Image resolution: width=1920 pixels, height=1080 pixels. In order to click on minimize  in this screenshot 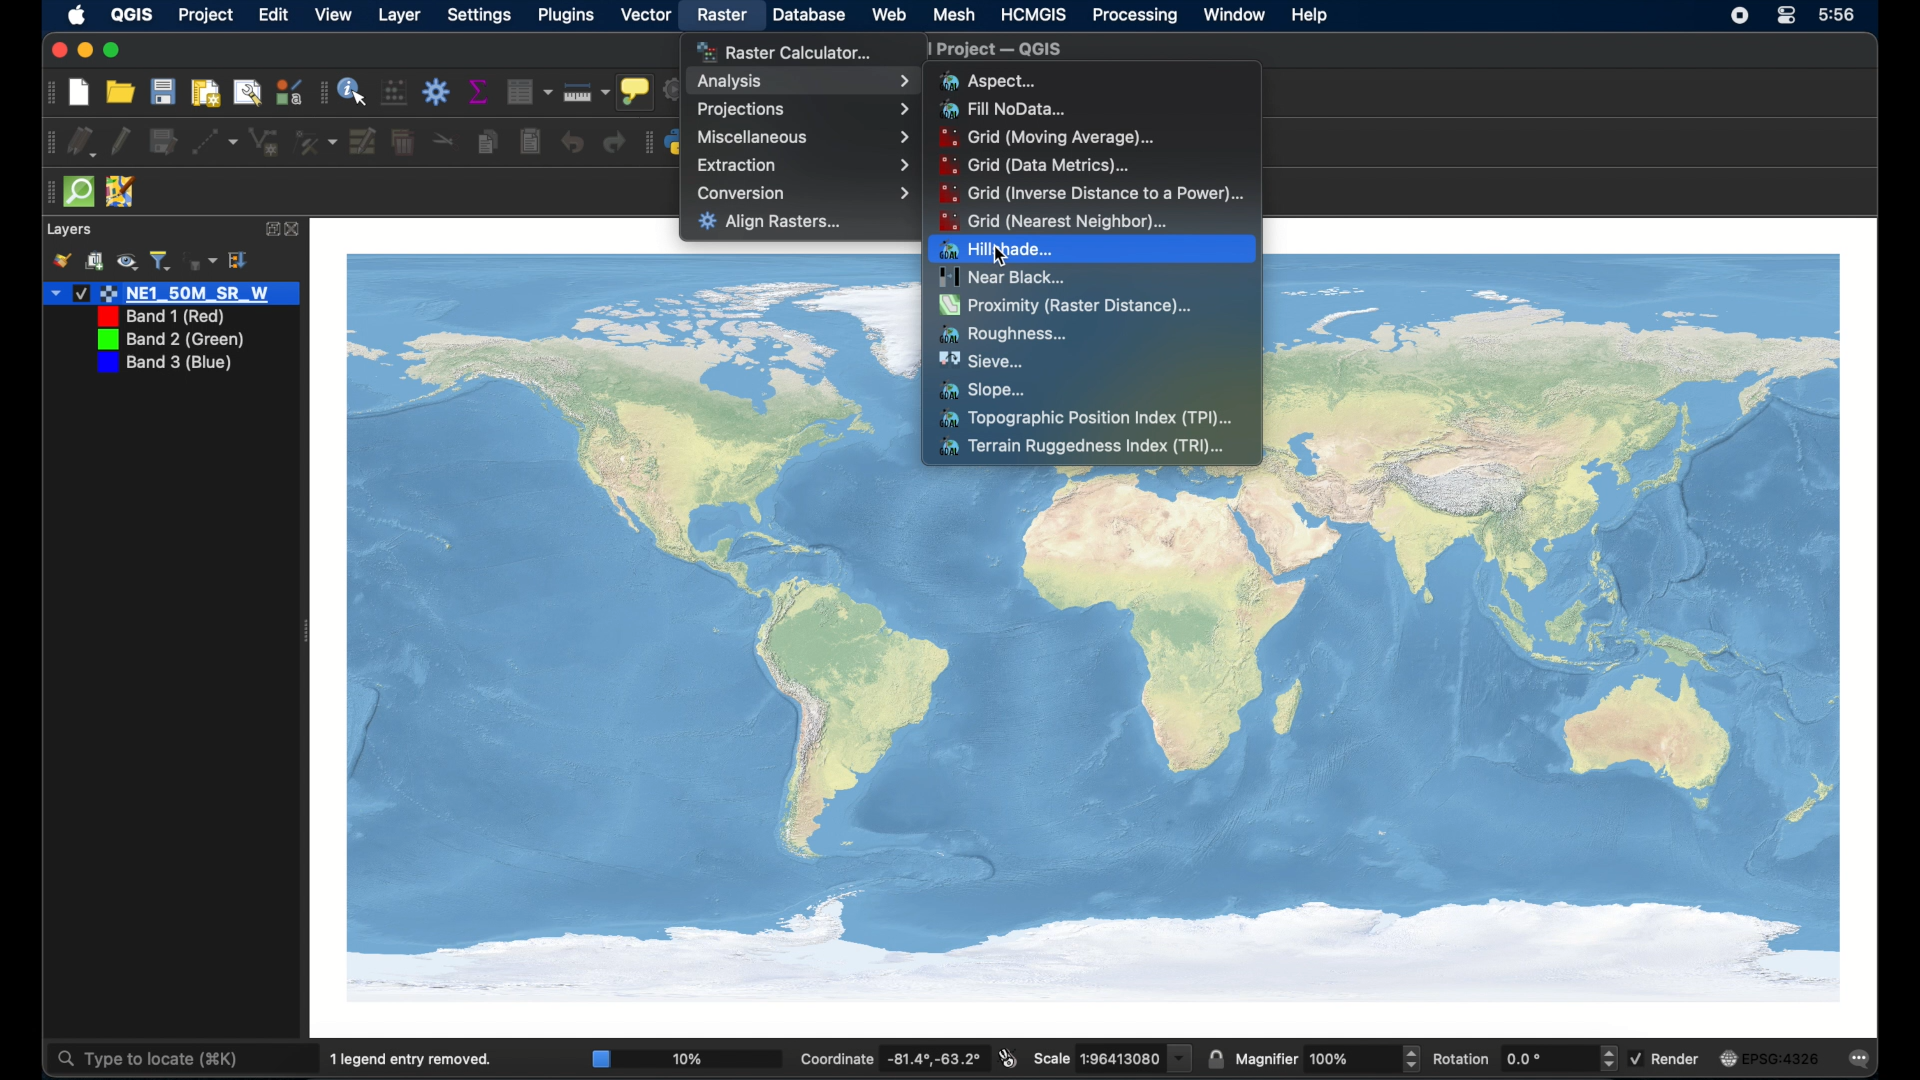, I will do `click(81, 51)`.